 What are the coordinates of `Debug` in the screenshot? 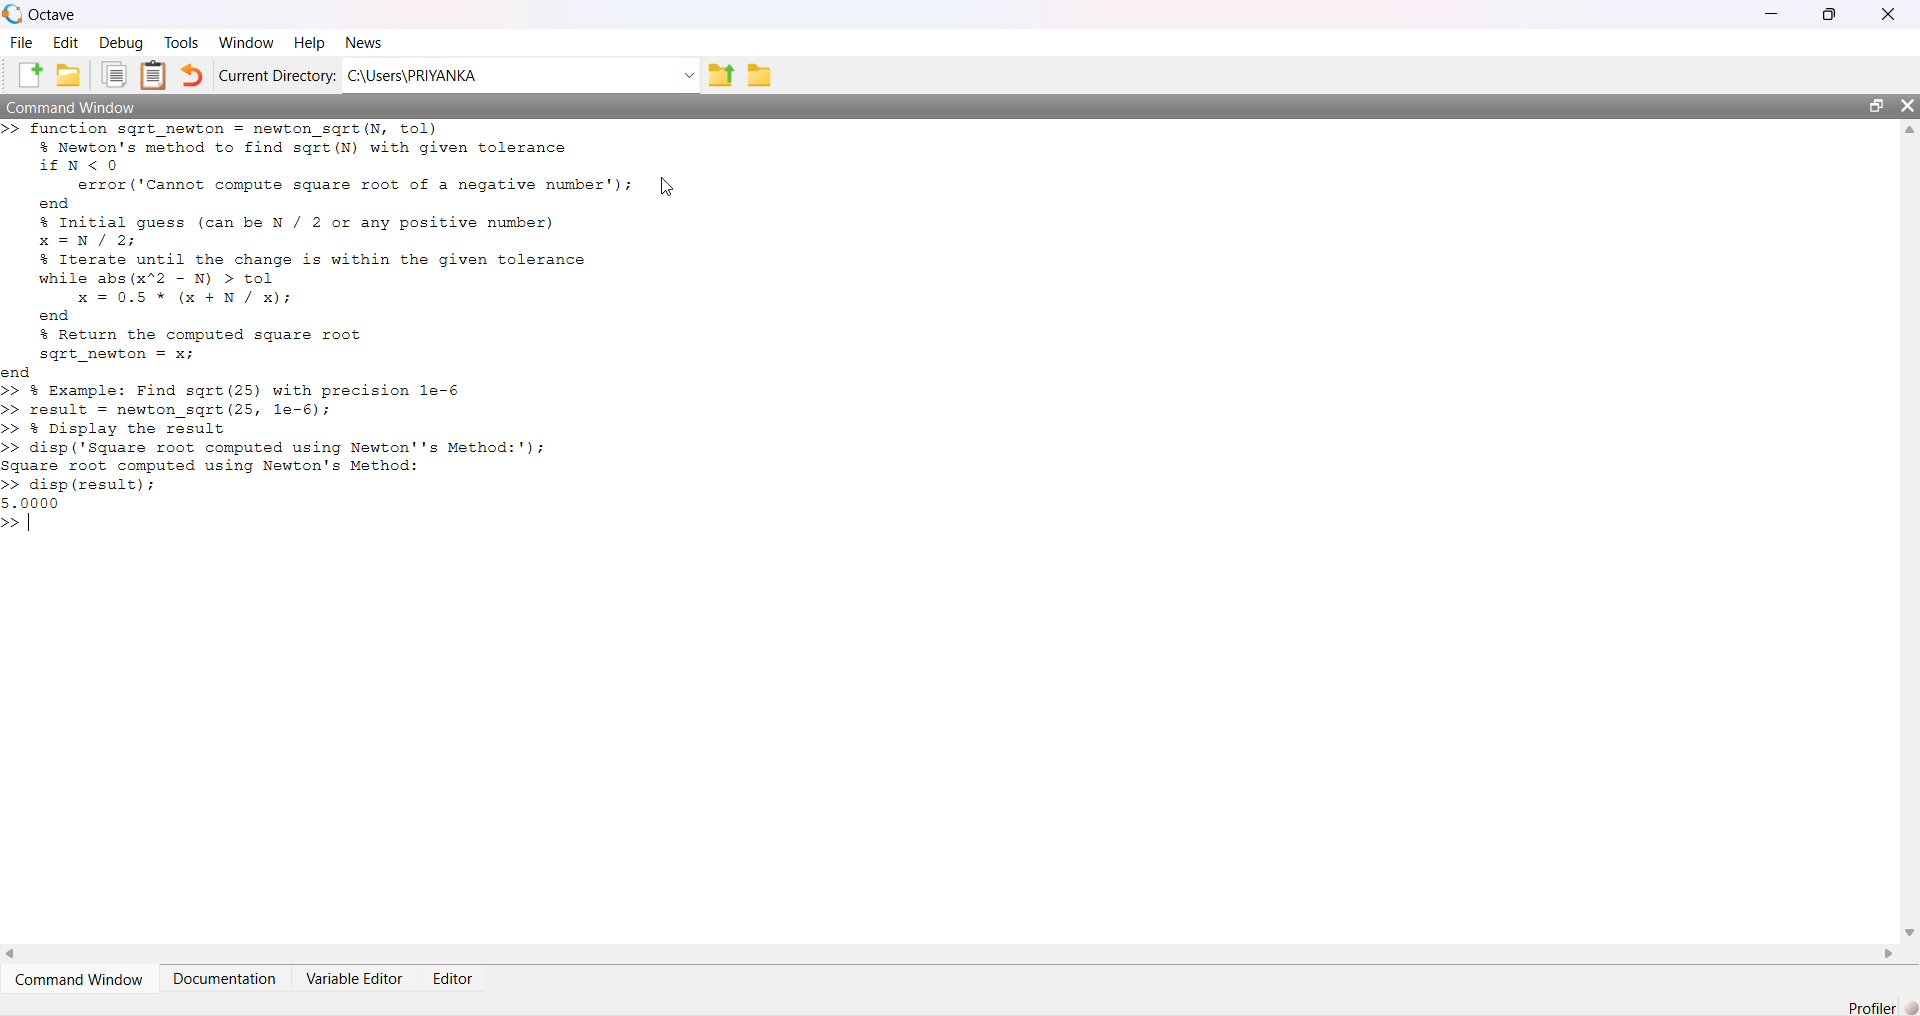 It's located at (124, 44).